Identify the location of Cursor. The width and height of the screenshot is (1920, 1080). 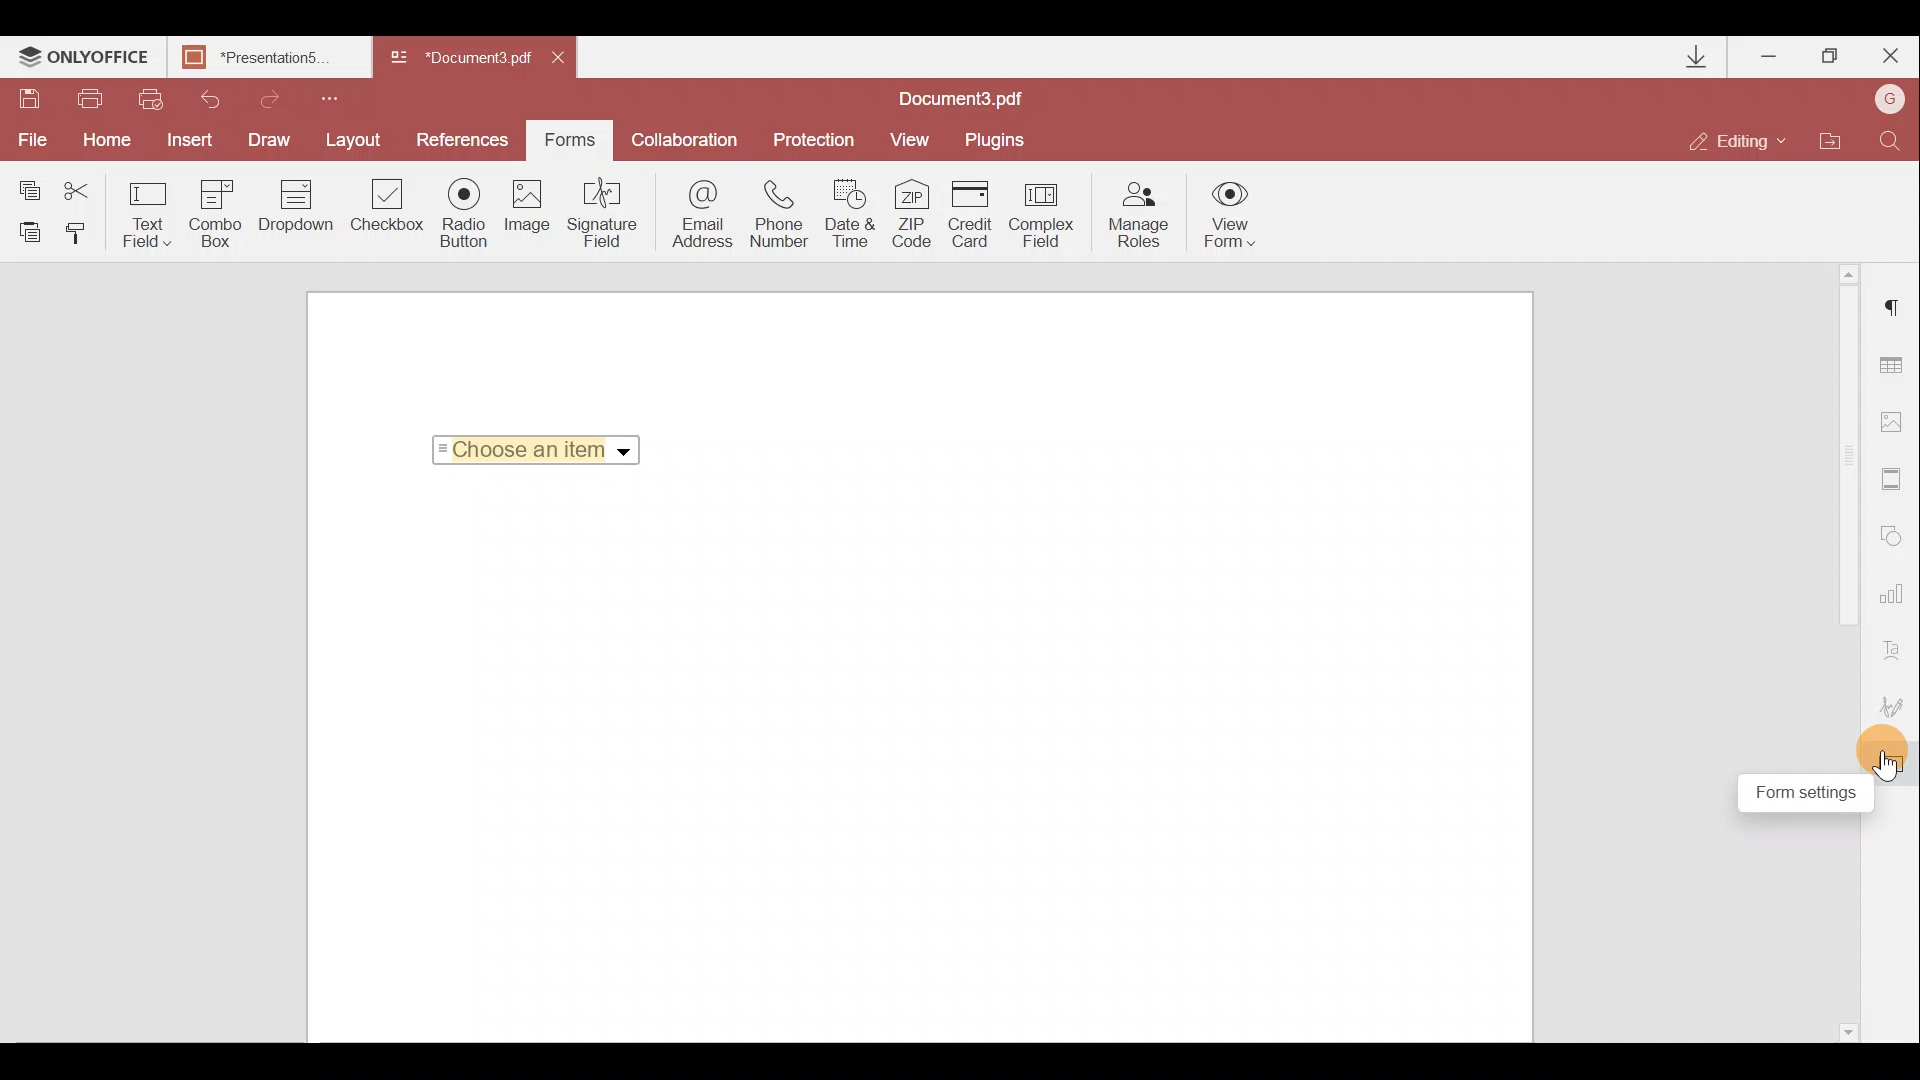
(1894, 769).